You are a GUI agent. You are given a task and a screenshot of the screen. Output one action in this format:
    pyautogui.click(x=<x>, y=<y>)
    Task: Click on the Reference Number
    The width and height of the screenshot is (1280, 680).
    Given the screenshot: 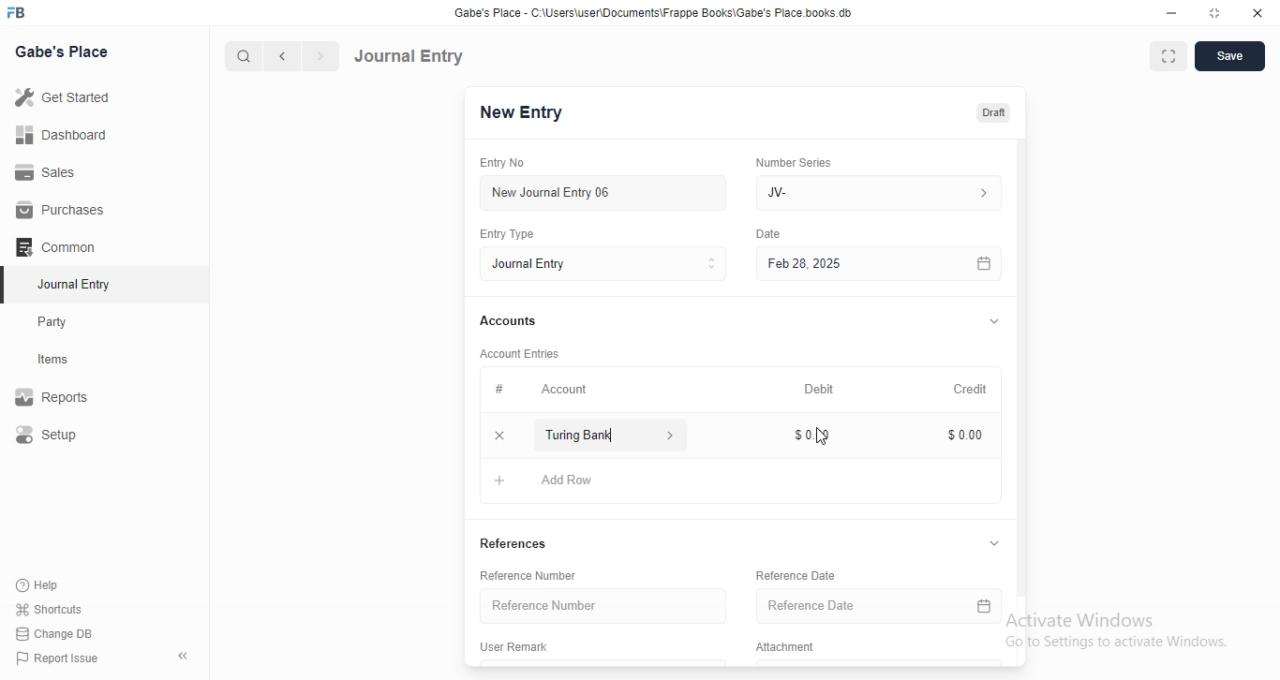 What is the action you would take?
    pyautogui.click(x=598, y=606)
    